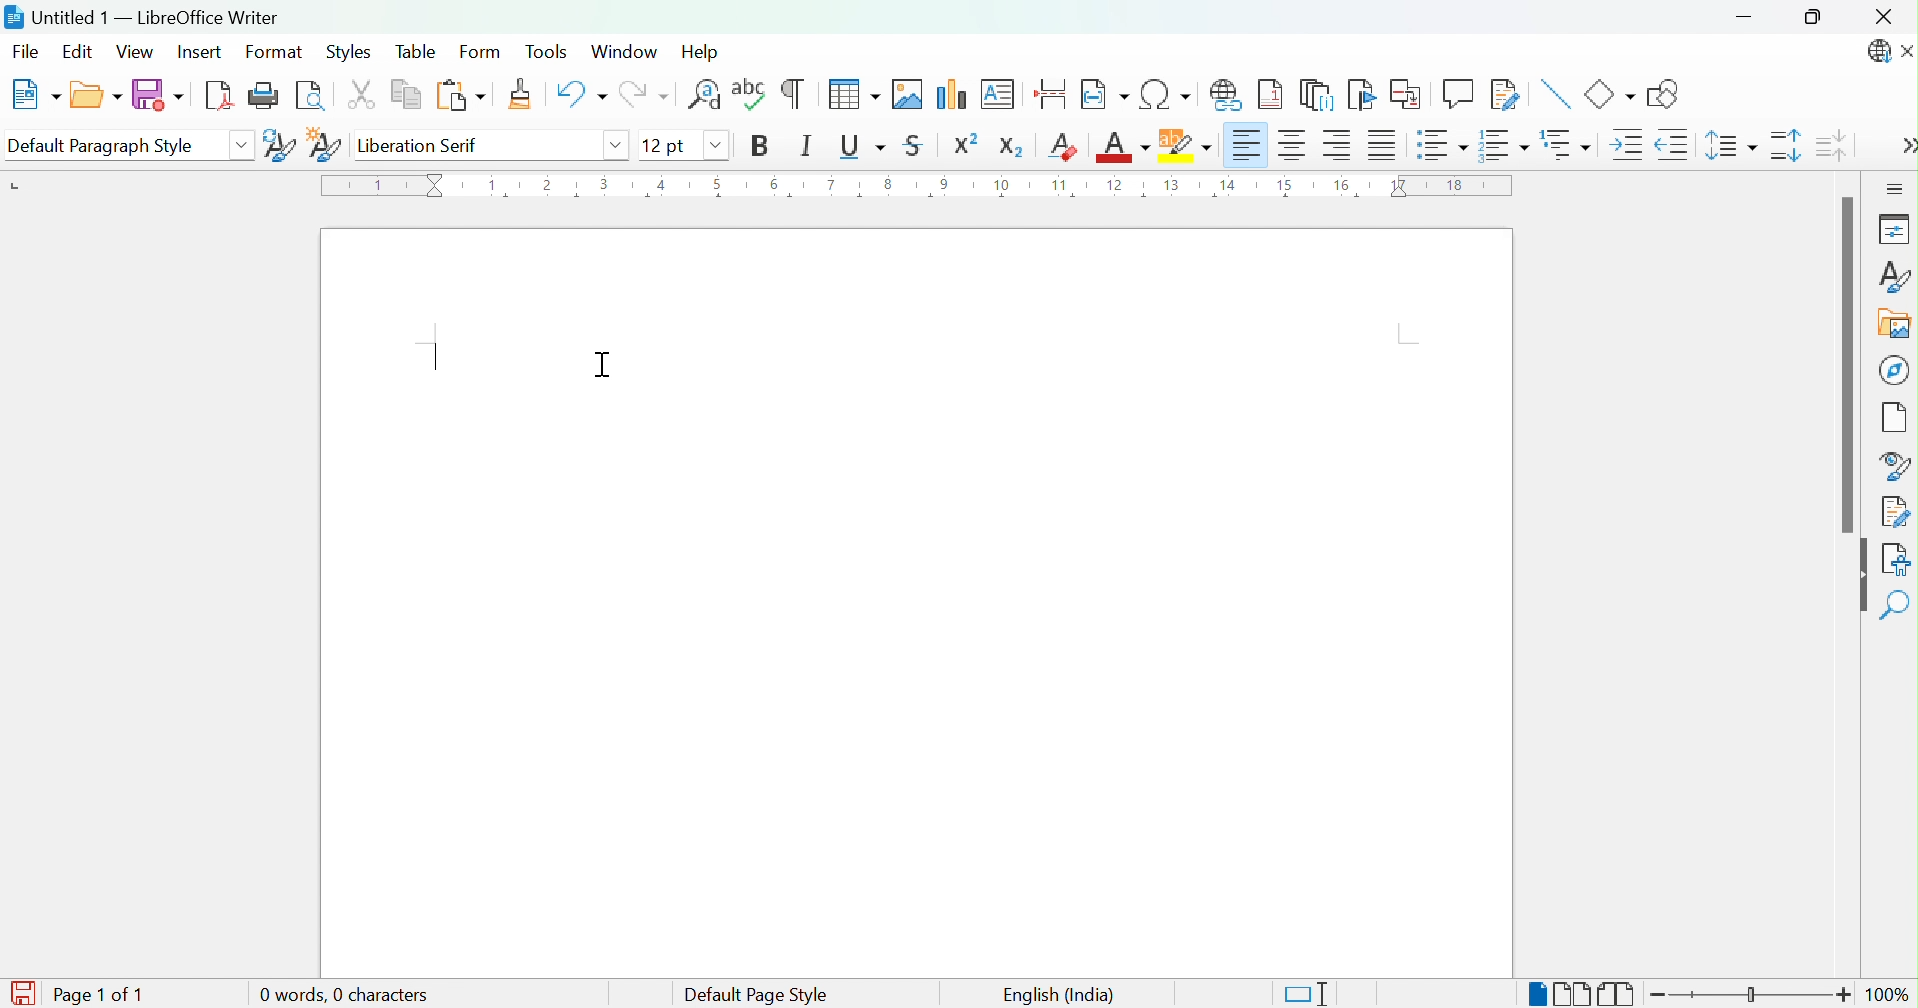 This screenshot has width=1918, height=1008. Describe the element at coordinates (438, 355) in the screenshot. I see `Typing Cursor` at that location.